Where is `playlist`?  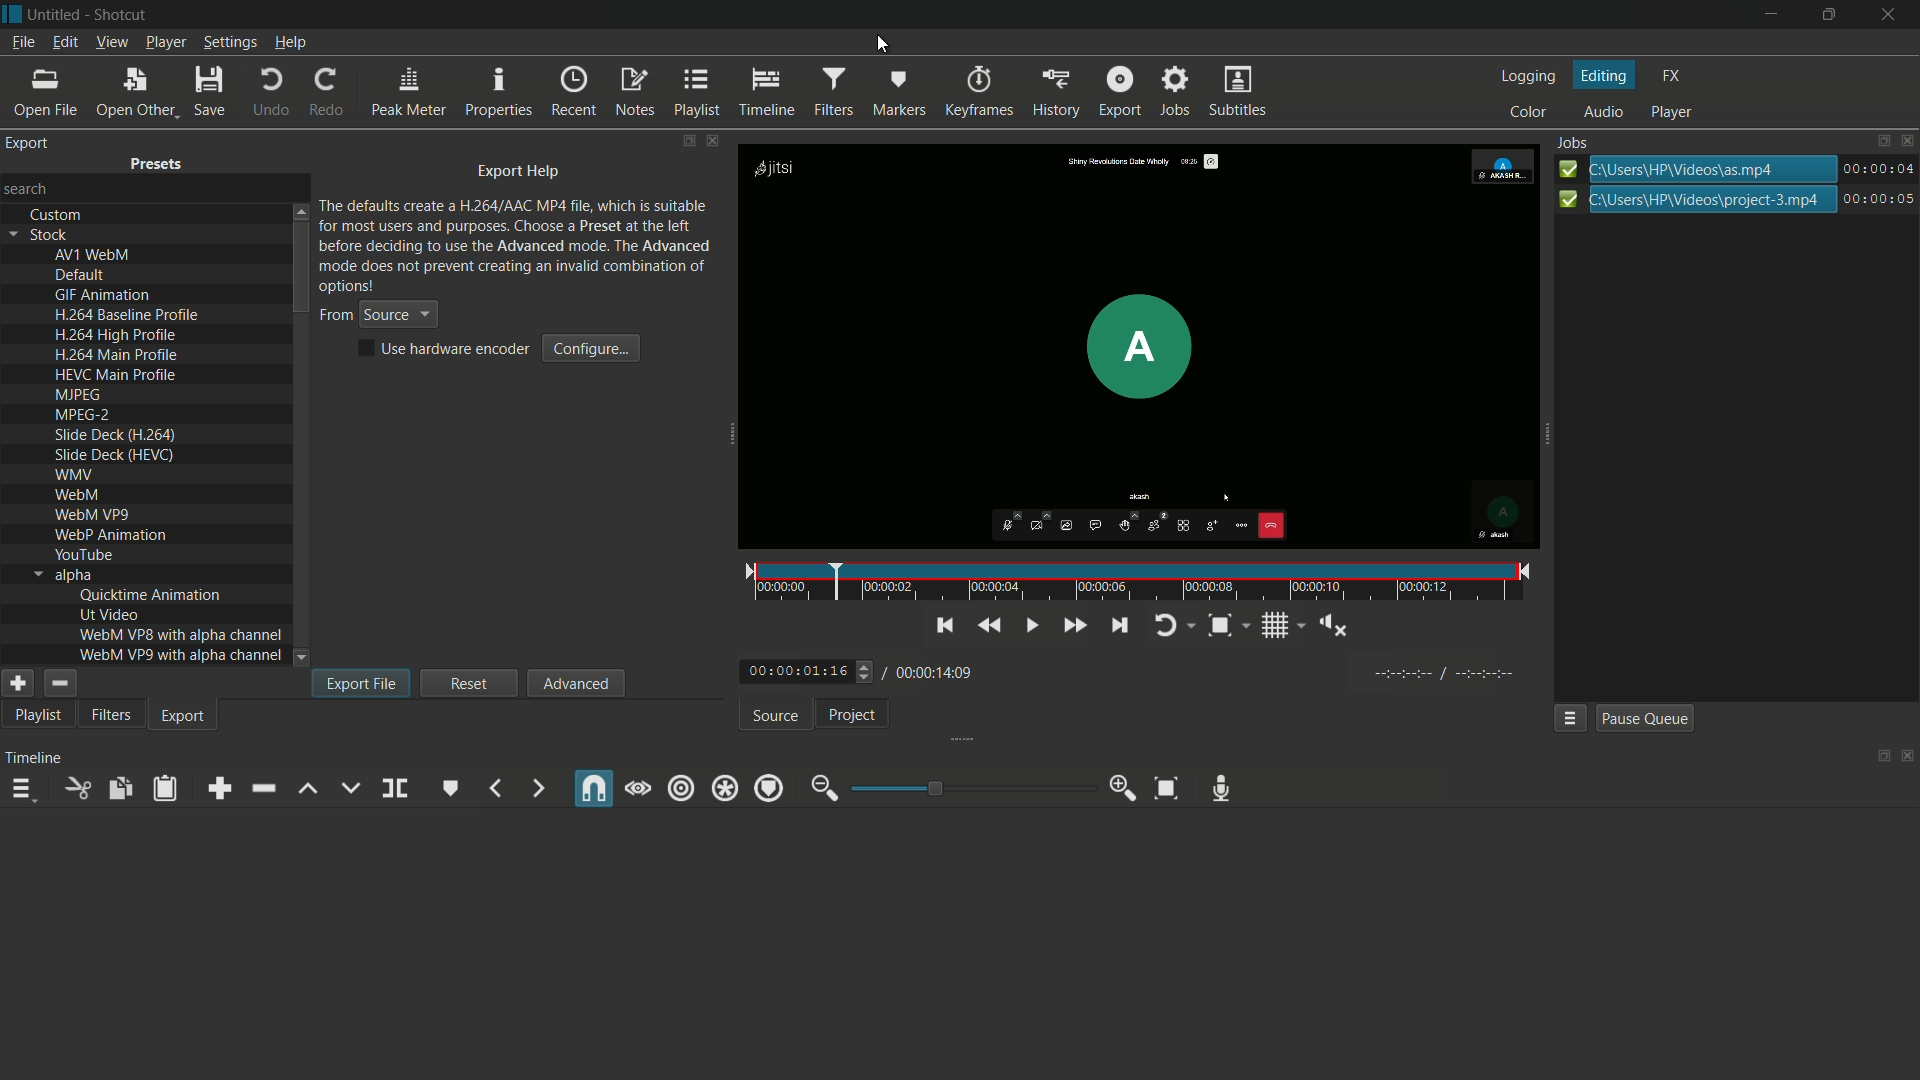 playlist is located at coordinates (695, 94).